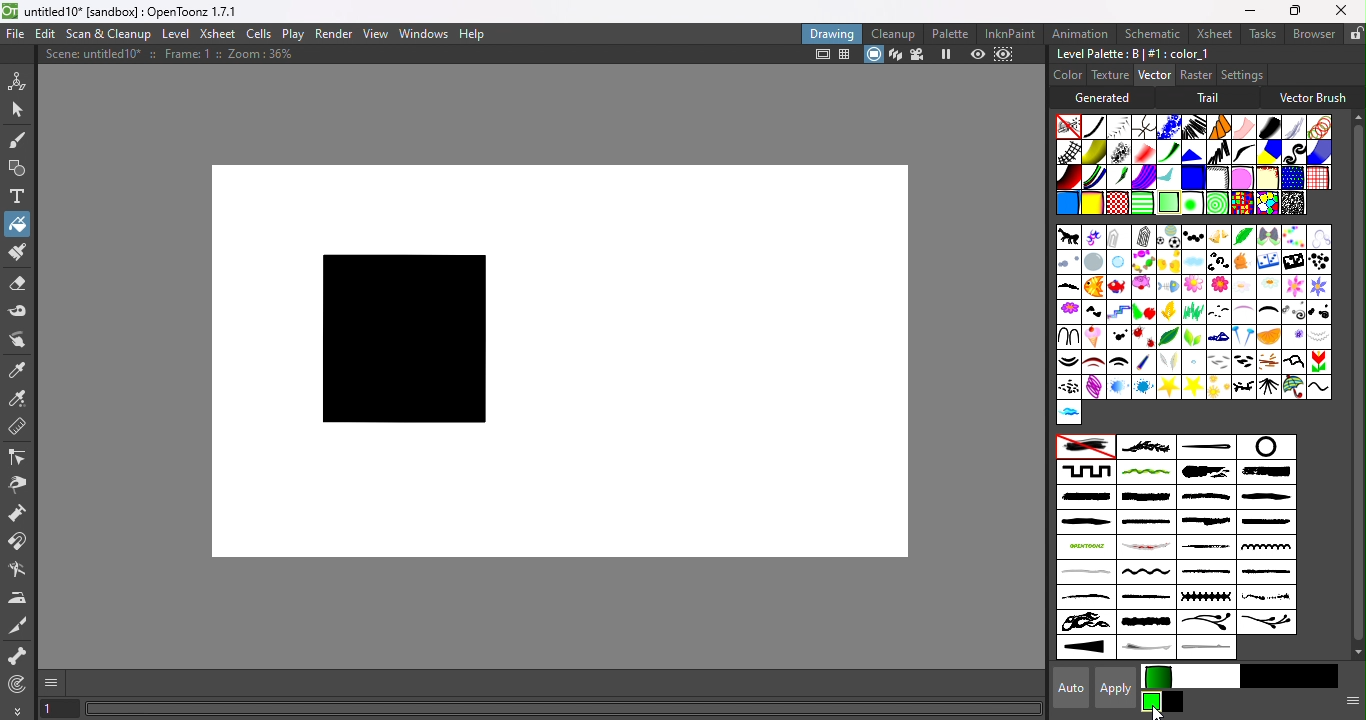 The width and height of the screenshot is (1366, 720). Describe the element at coordinates (1193, 311) in the screenshot. I see `grain` at that location.